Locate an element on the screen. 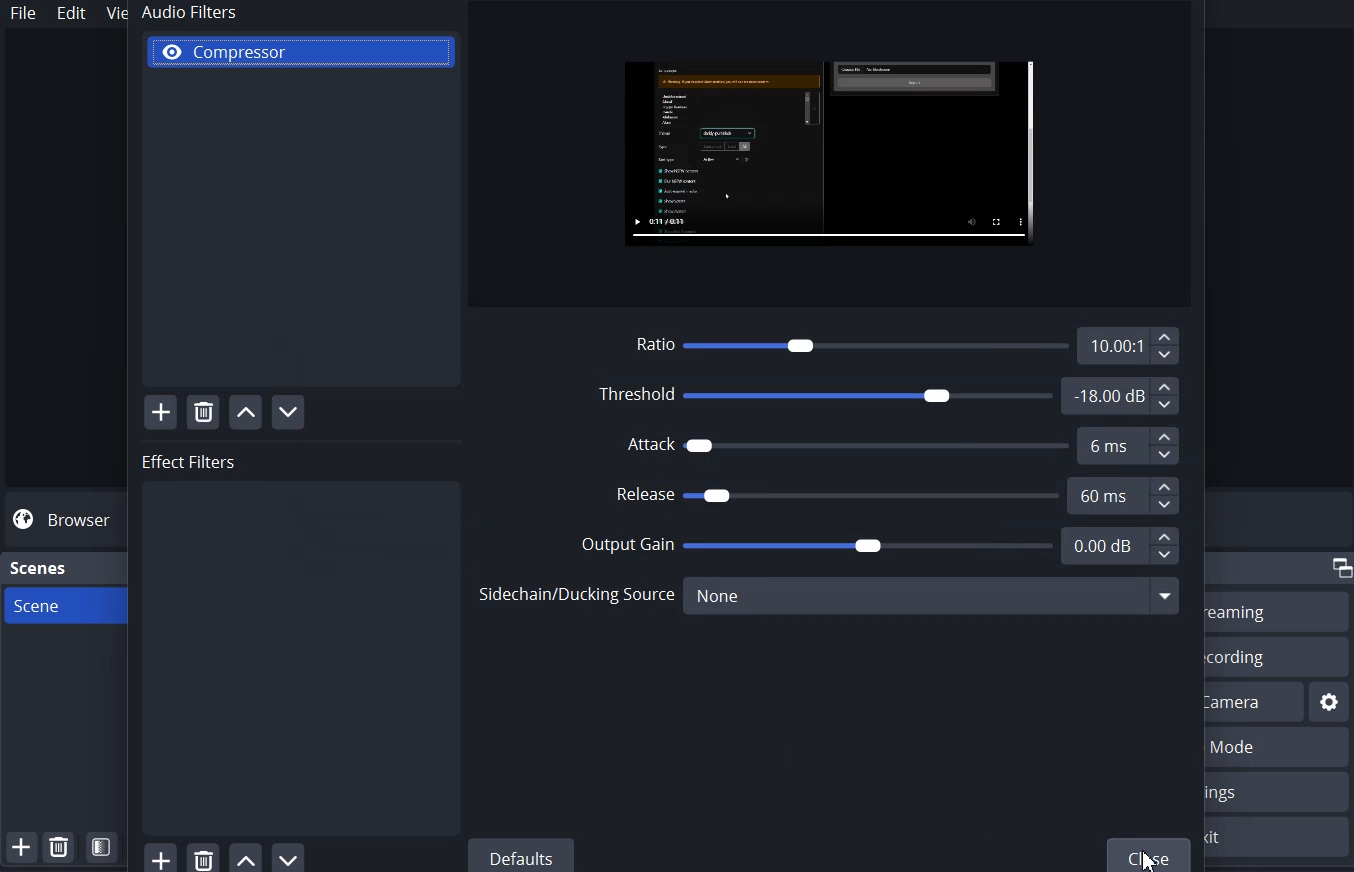 The image size is (1354, 872). Start Recording is located at coordinates (1275, 656).